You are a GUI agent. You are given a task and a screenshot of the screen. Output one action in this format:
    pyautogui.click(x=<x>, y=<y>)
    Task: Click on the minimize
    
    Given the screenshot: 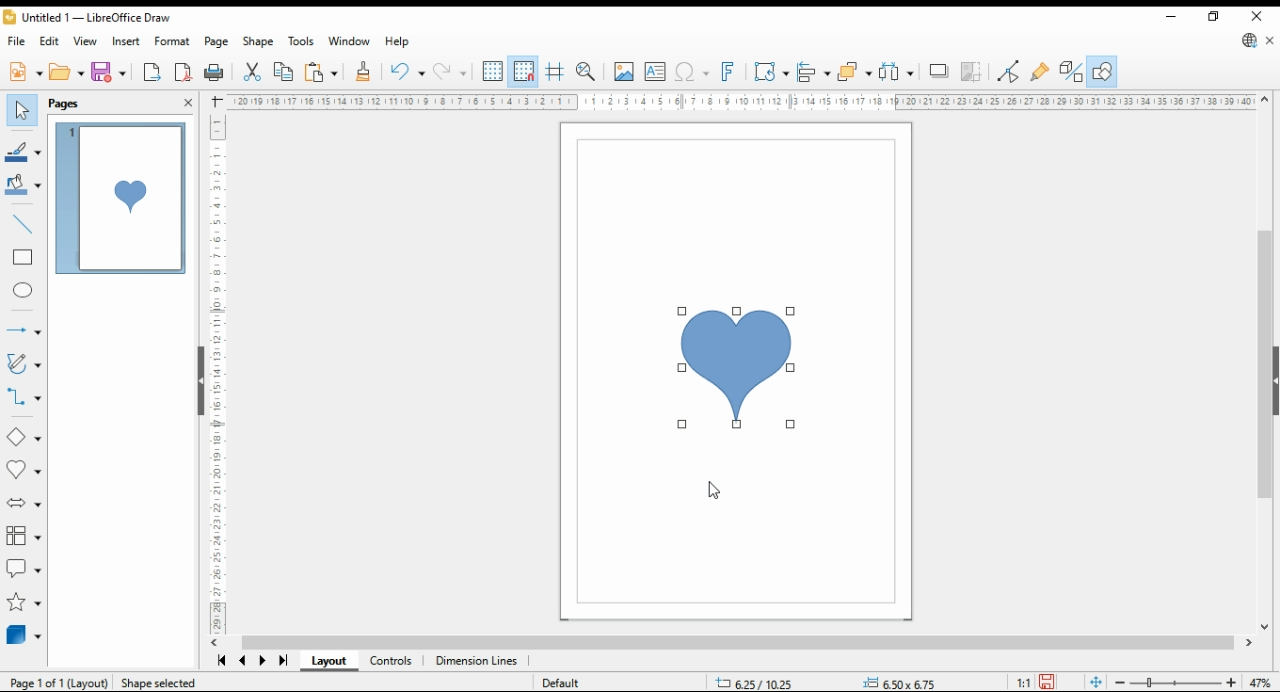 What is the action you would take?
    pyautogui.click(x=1170, y=16)
    